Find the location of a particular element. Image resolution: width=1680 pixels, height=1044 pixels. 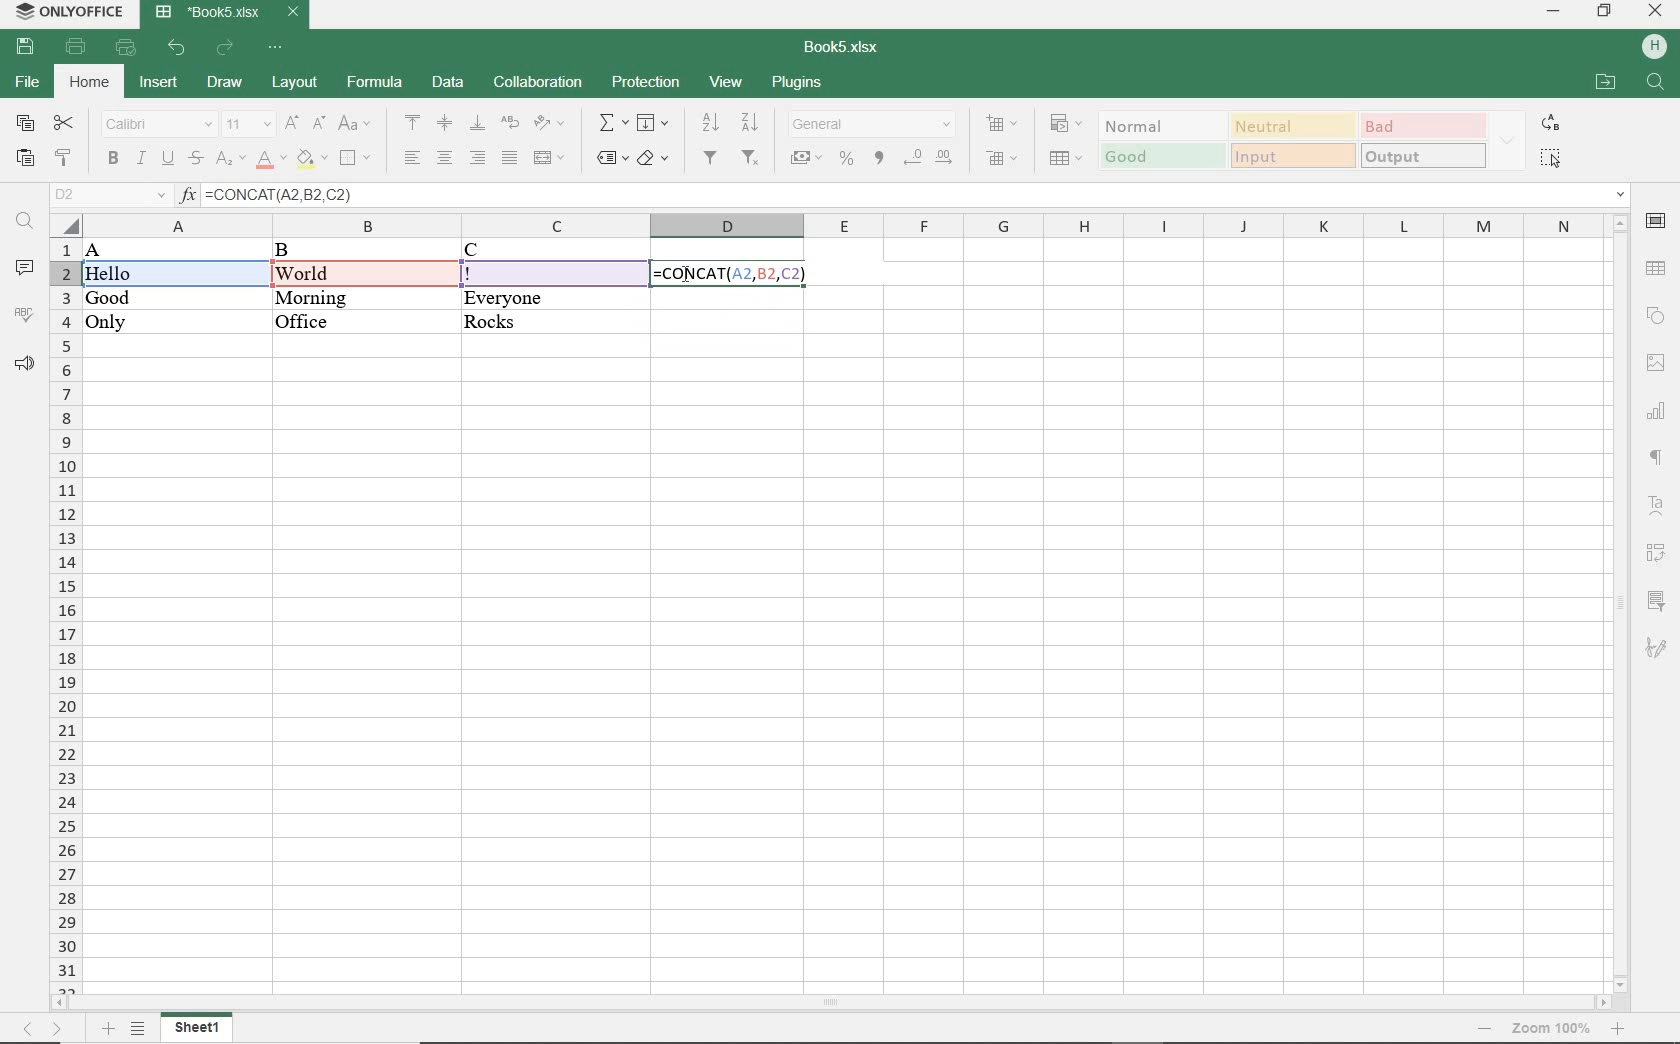

FIND is located at coordinates (1654, 82).